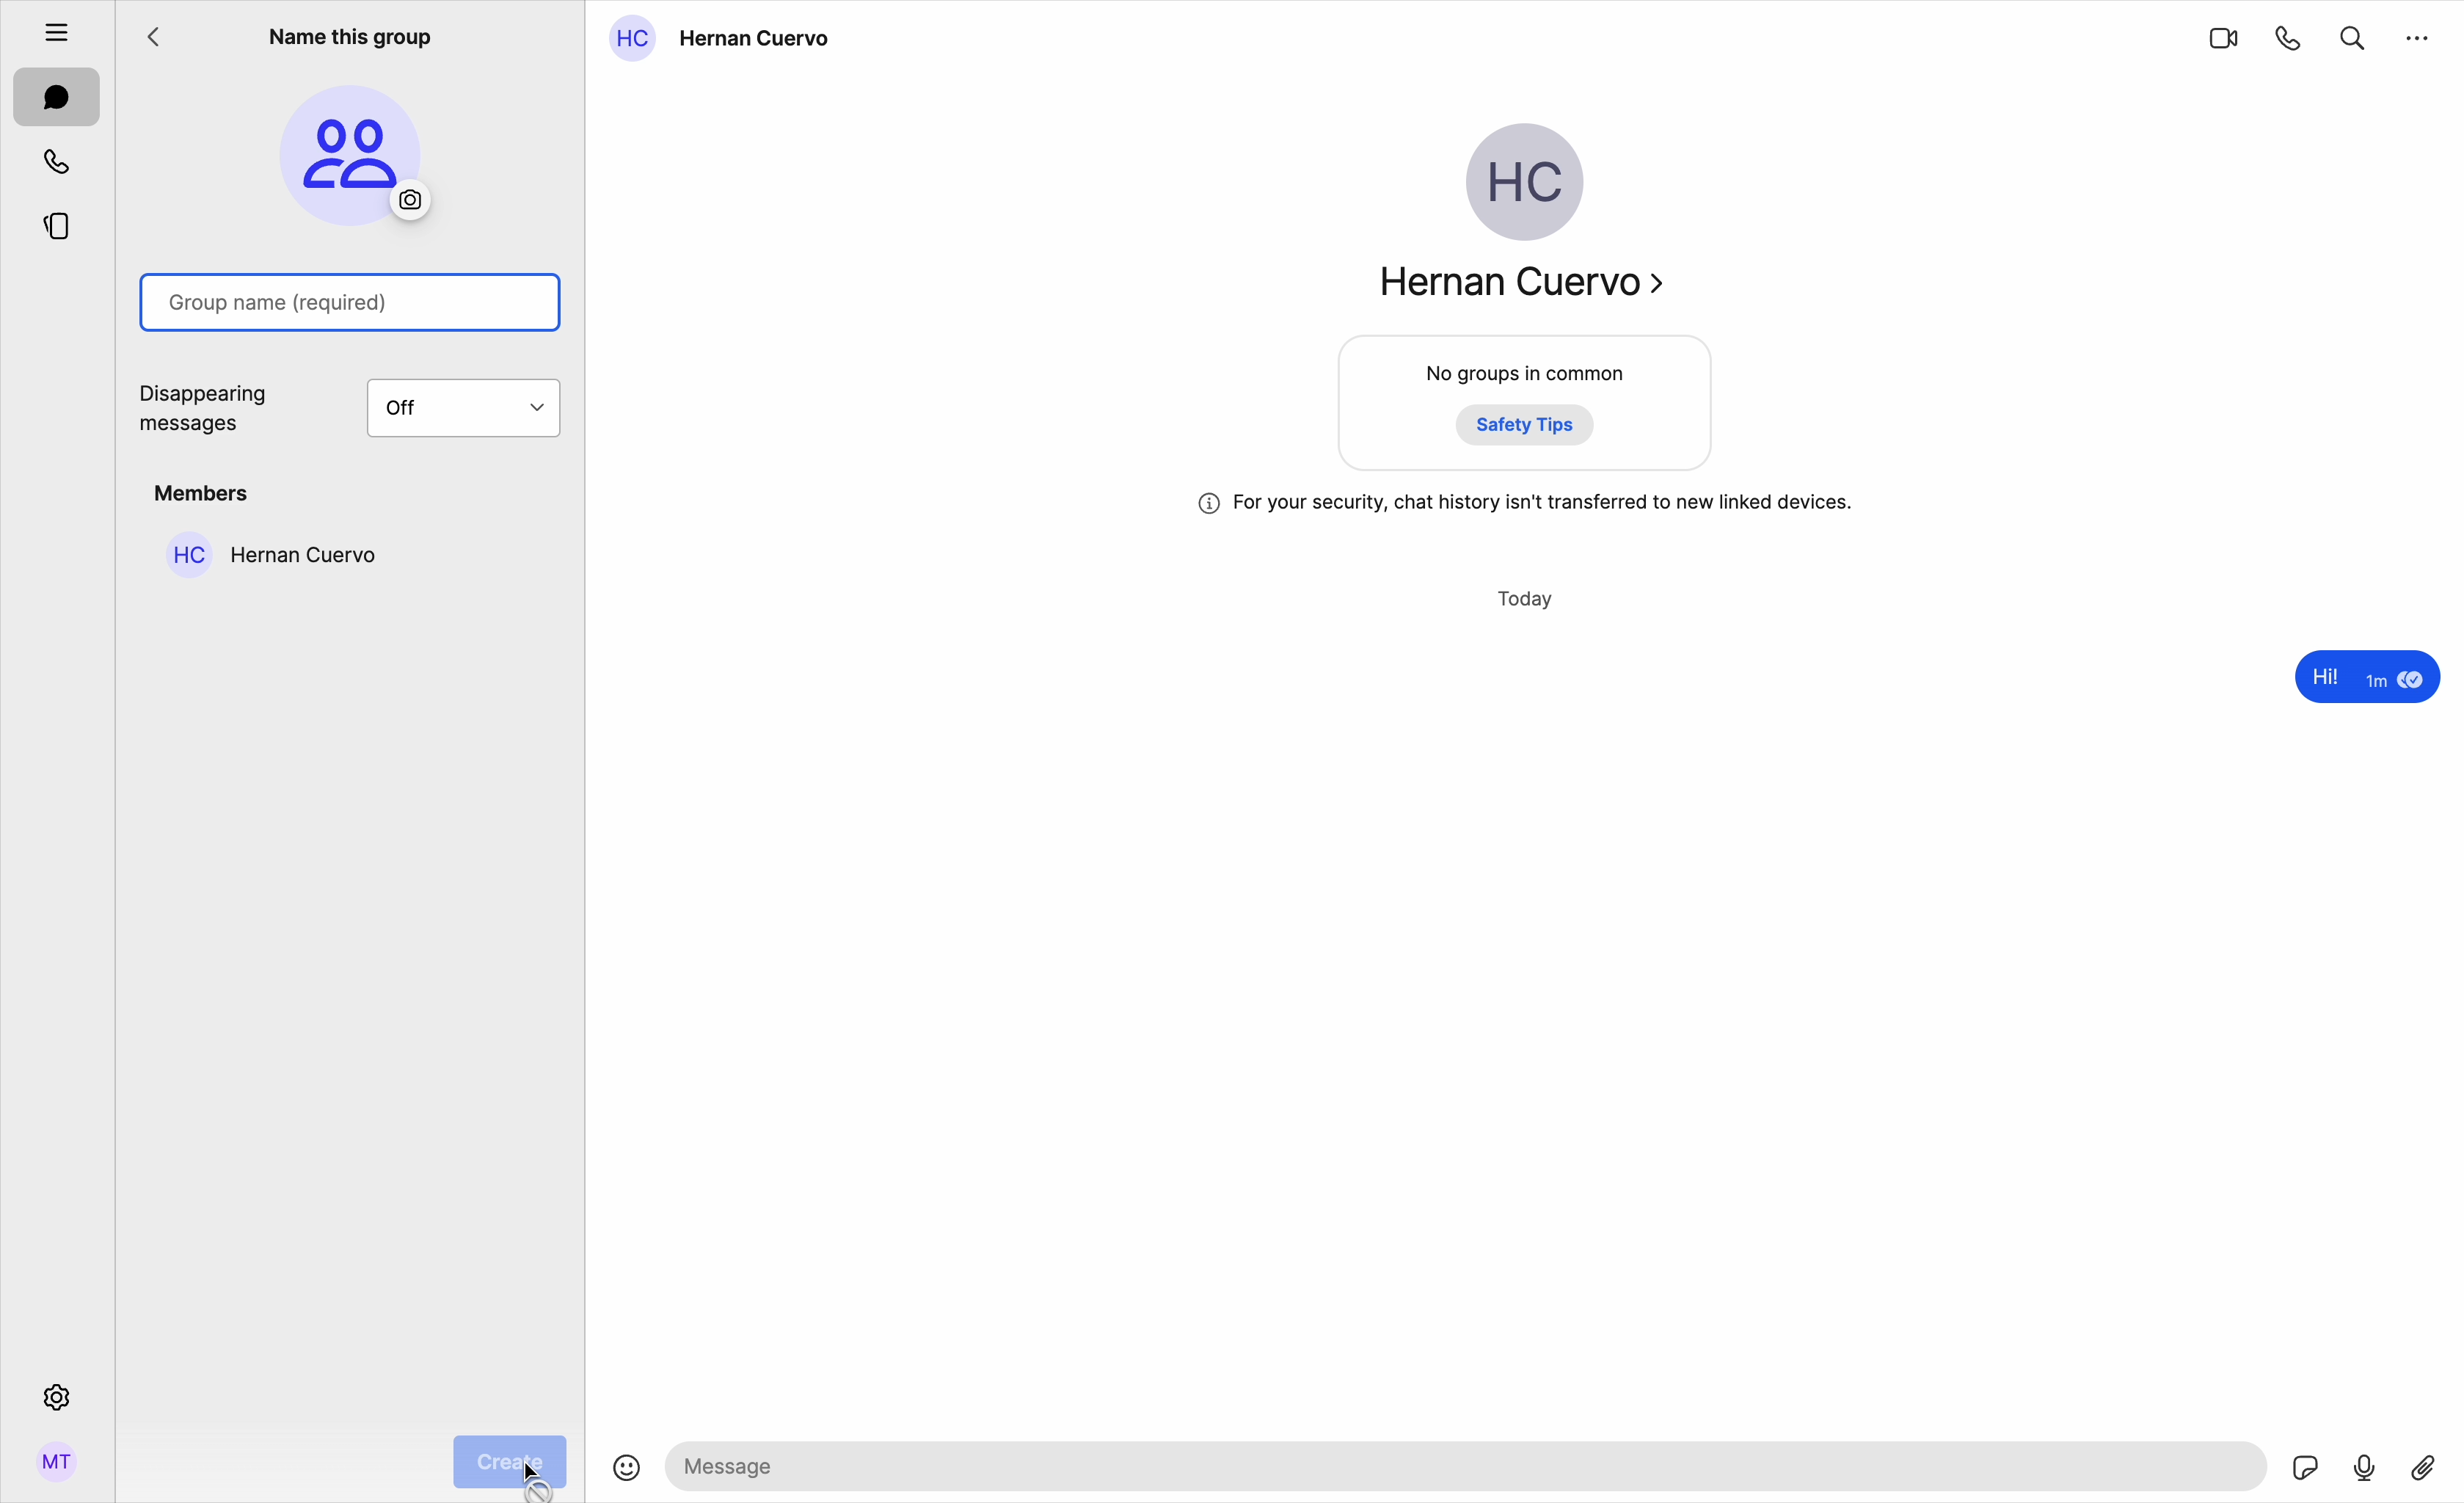 Image resolution: width=2464 pixels, height=1503 pixels. I want to click on calls, so click(60, 161).